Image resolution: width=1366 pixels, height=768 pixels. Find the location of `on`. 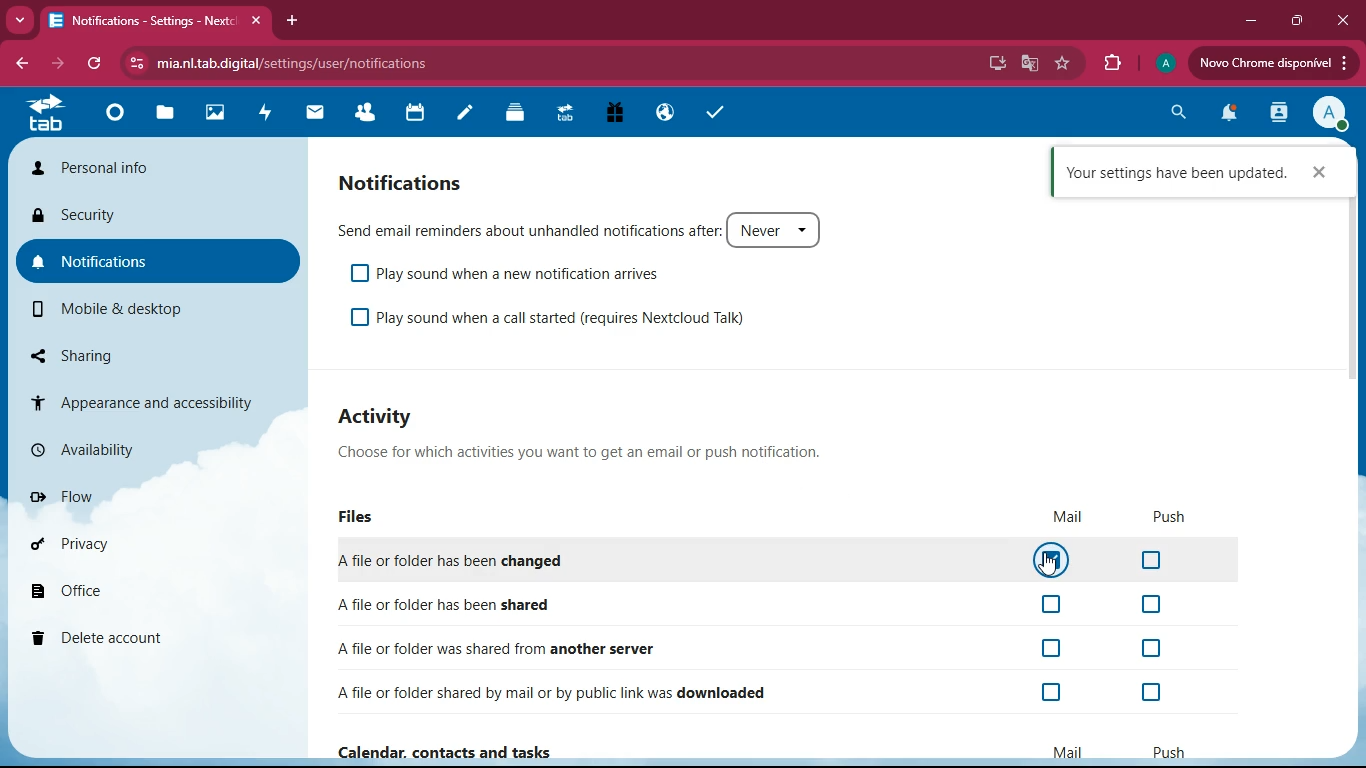

on is located at coordinates (1053, 559).